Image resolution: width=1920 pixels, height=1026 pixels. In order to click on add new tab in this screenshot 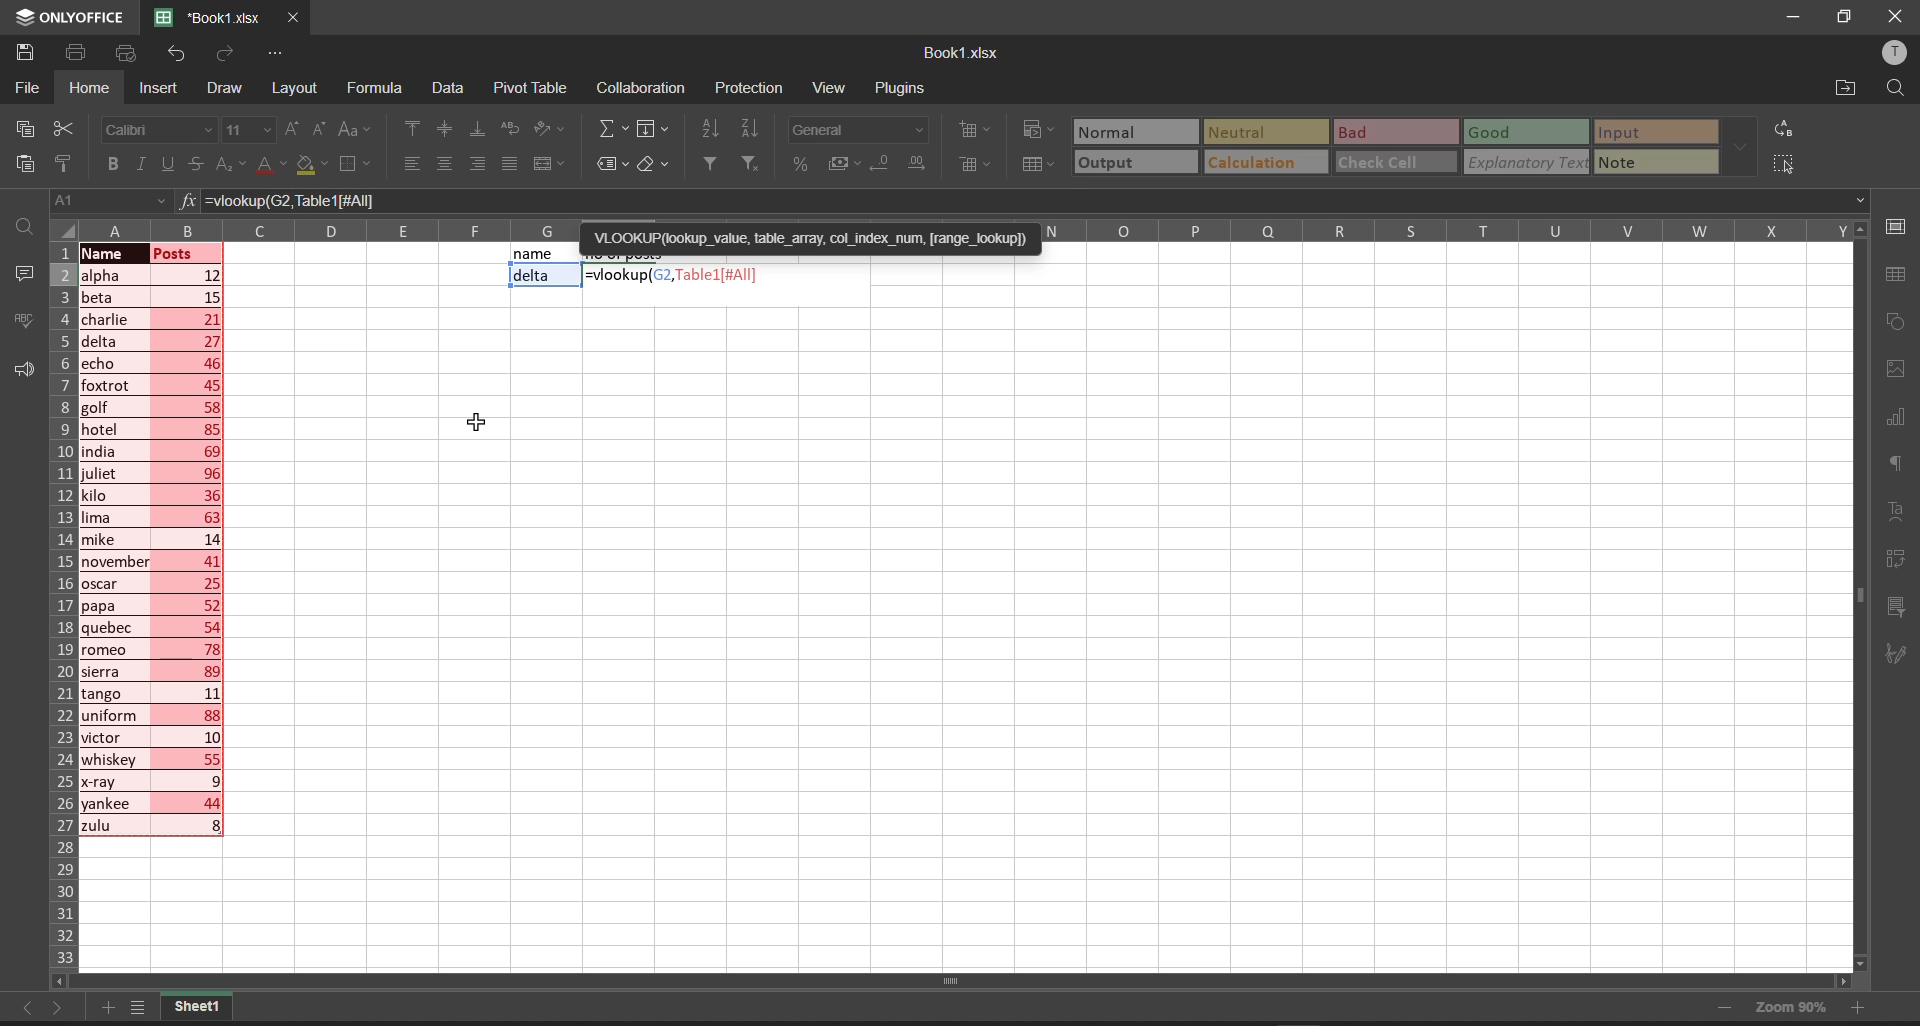, I will do `click(111, 1005)`.